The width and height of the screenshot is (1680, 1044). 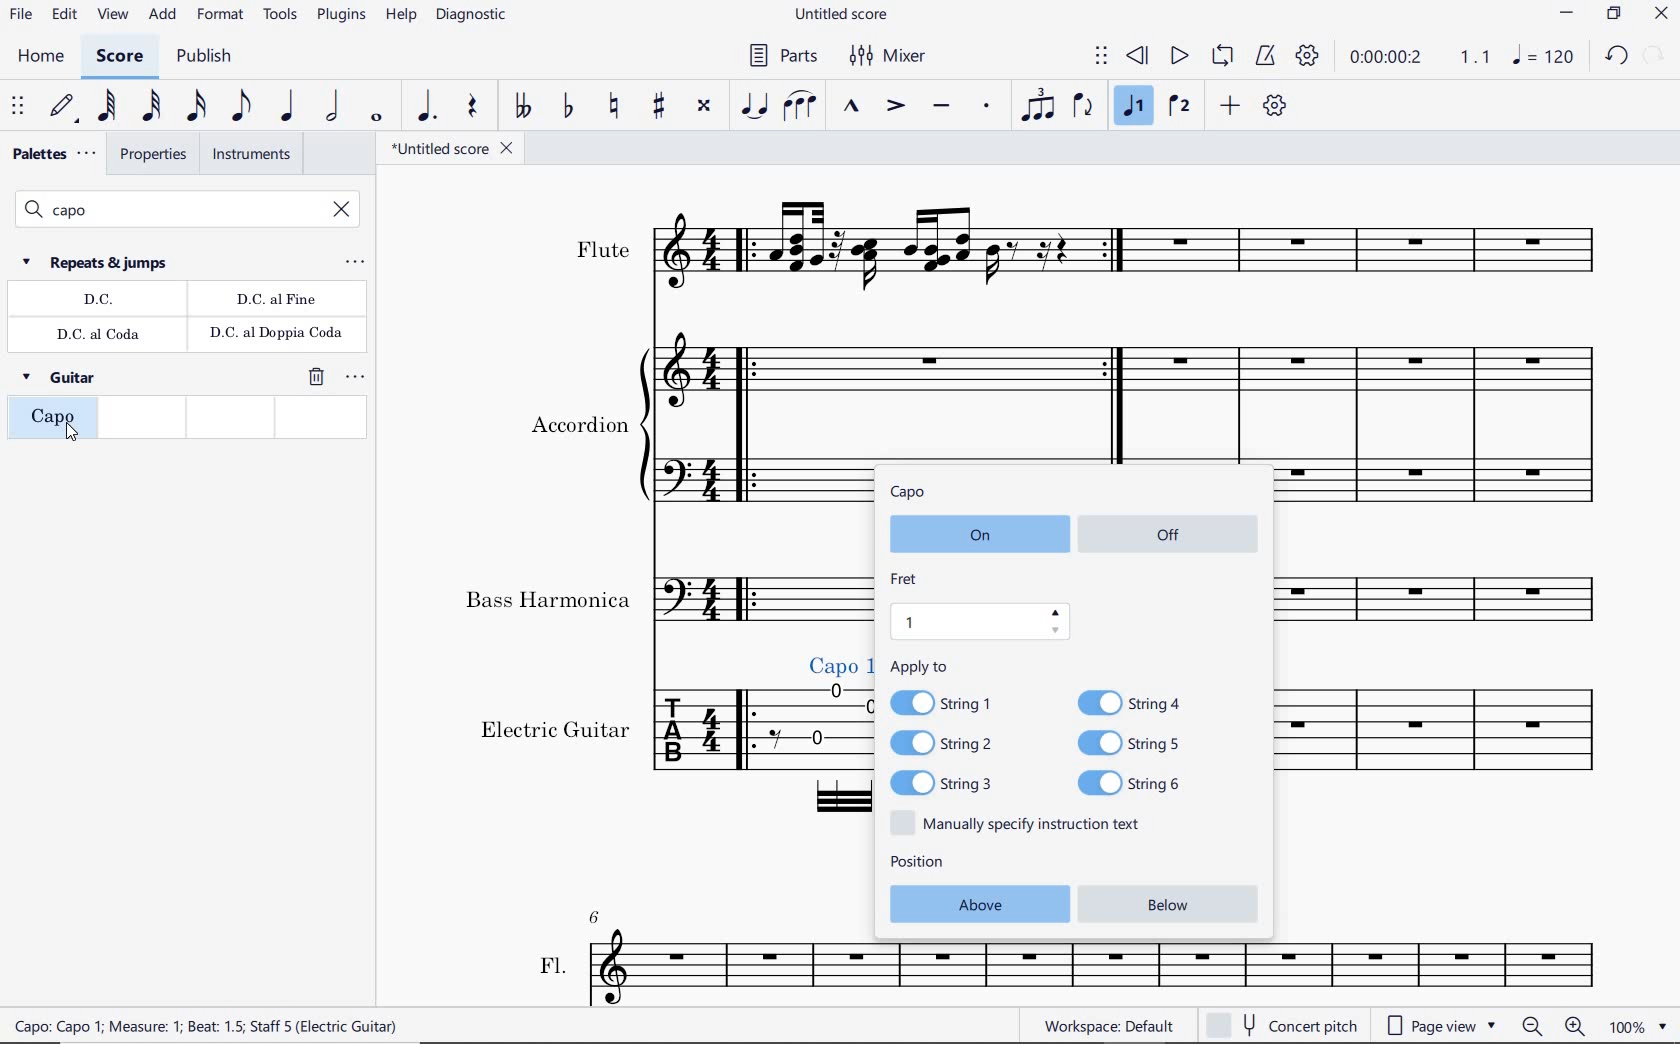 I want to click on delete, so click(x=314, y=378).